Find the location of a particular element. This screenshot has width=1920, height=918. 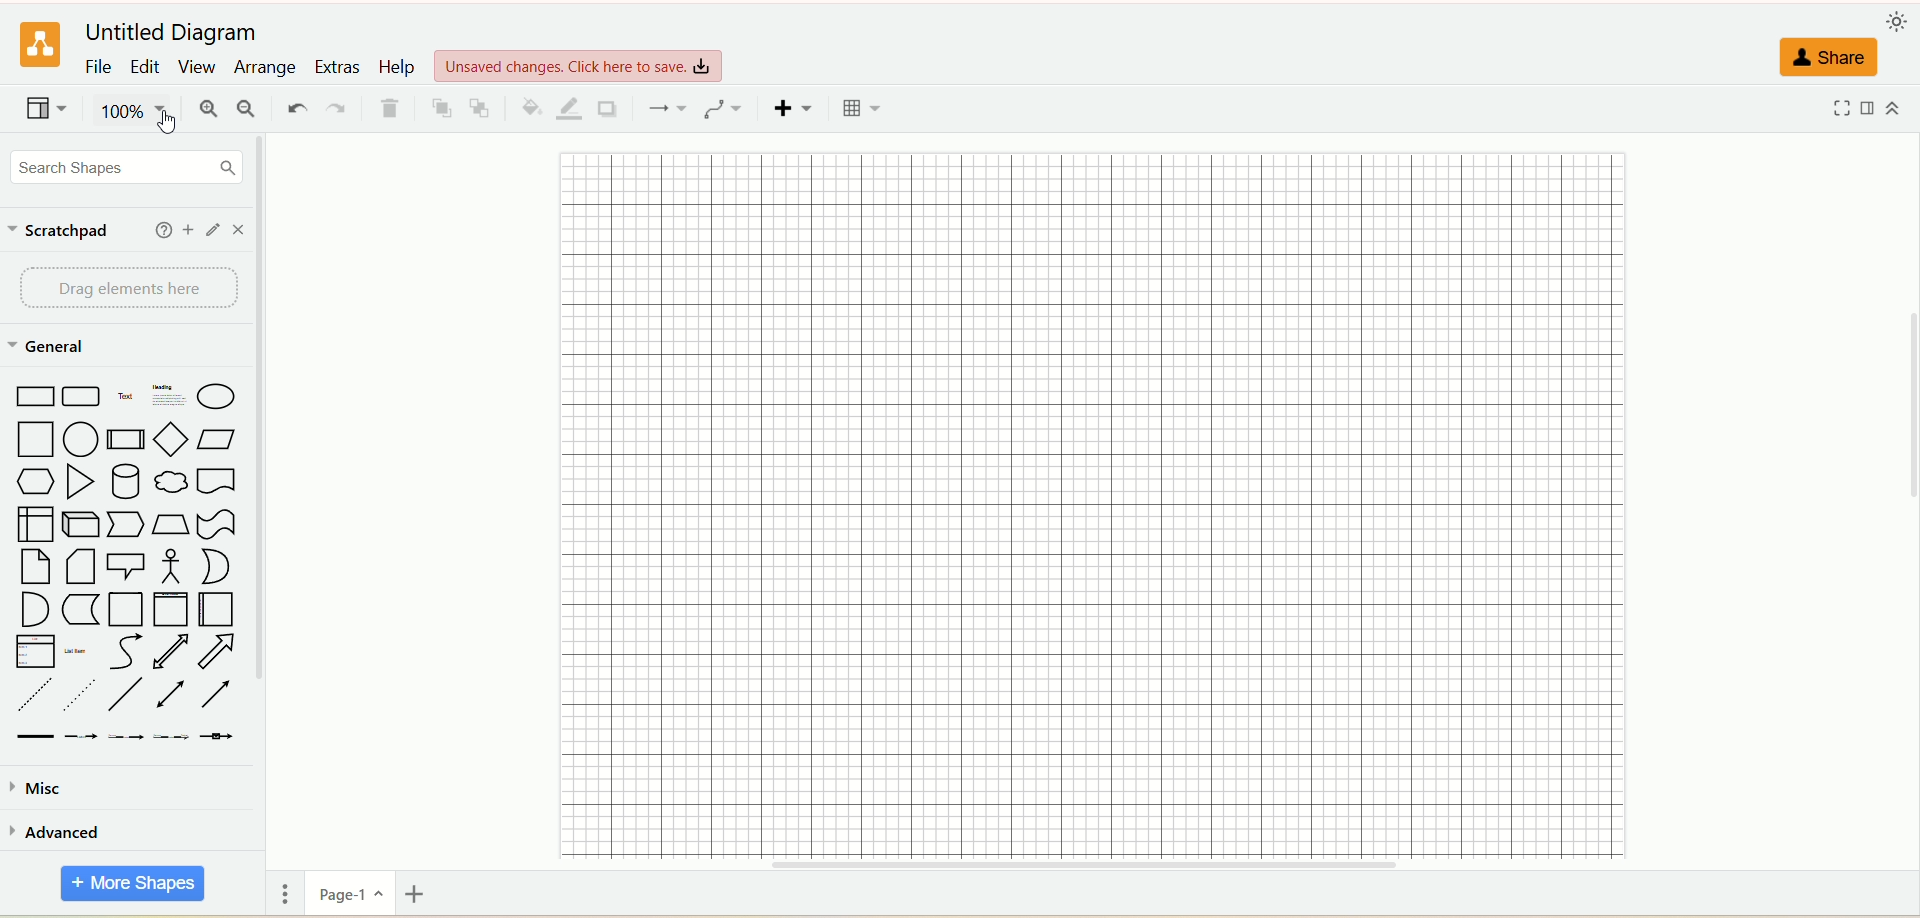

horizontal container is located at coordinates (216, 610).